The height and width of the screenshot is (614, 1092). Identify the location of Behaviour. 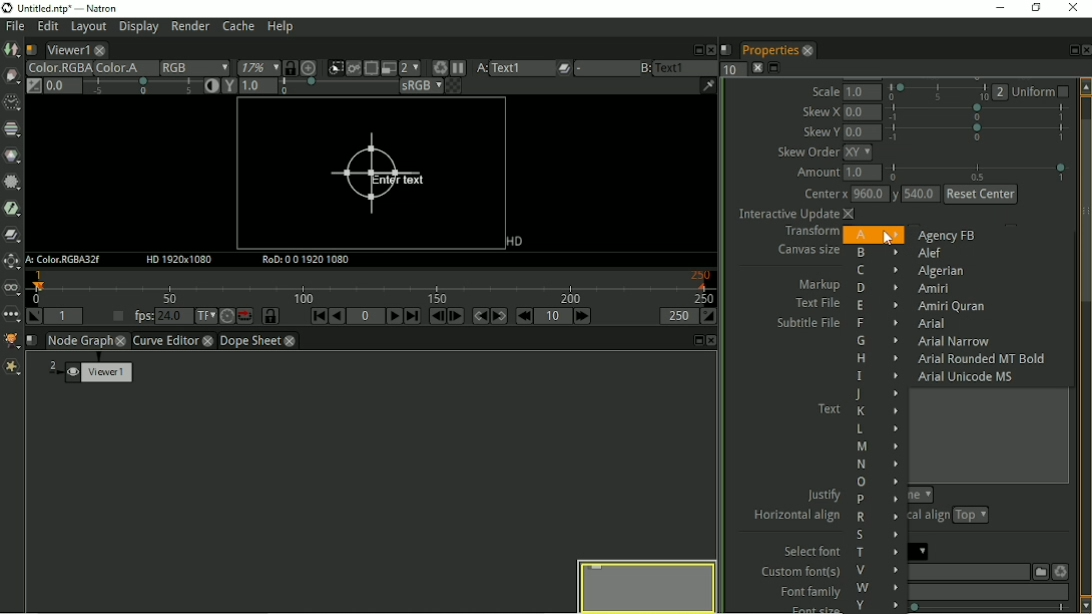
(245, 316).